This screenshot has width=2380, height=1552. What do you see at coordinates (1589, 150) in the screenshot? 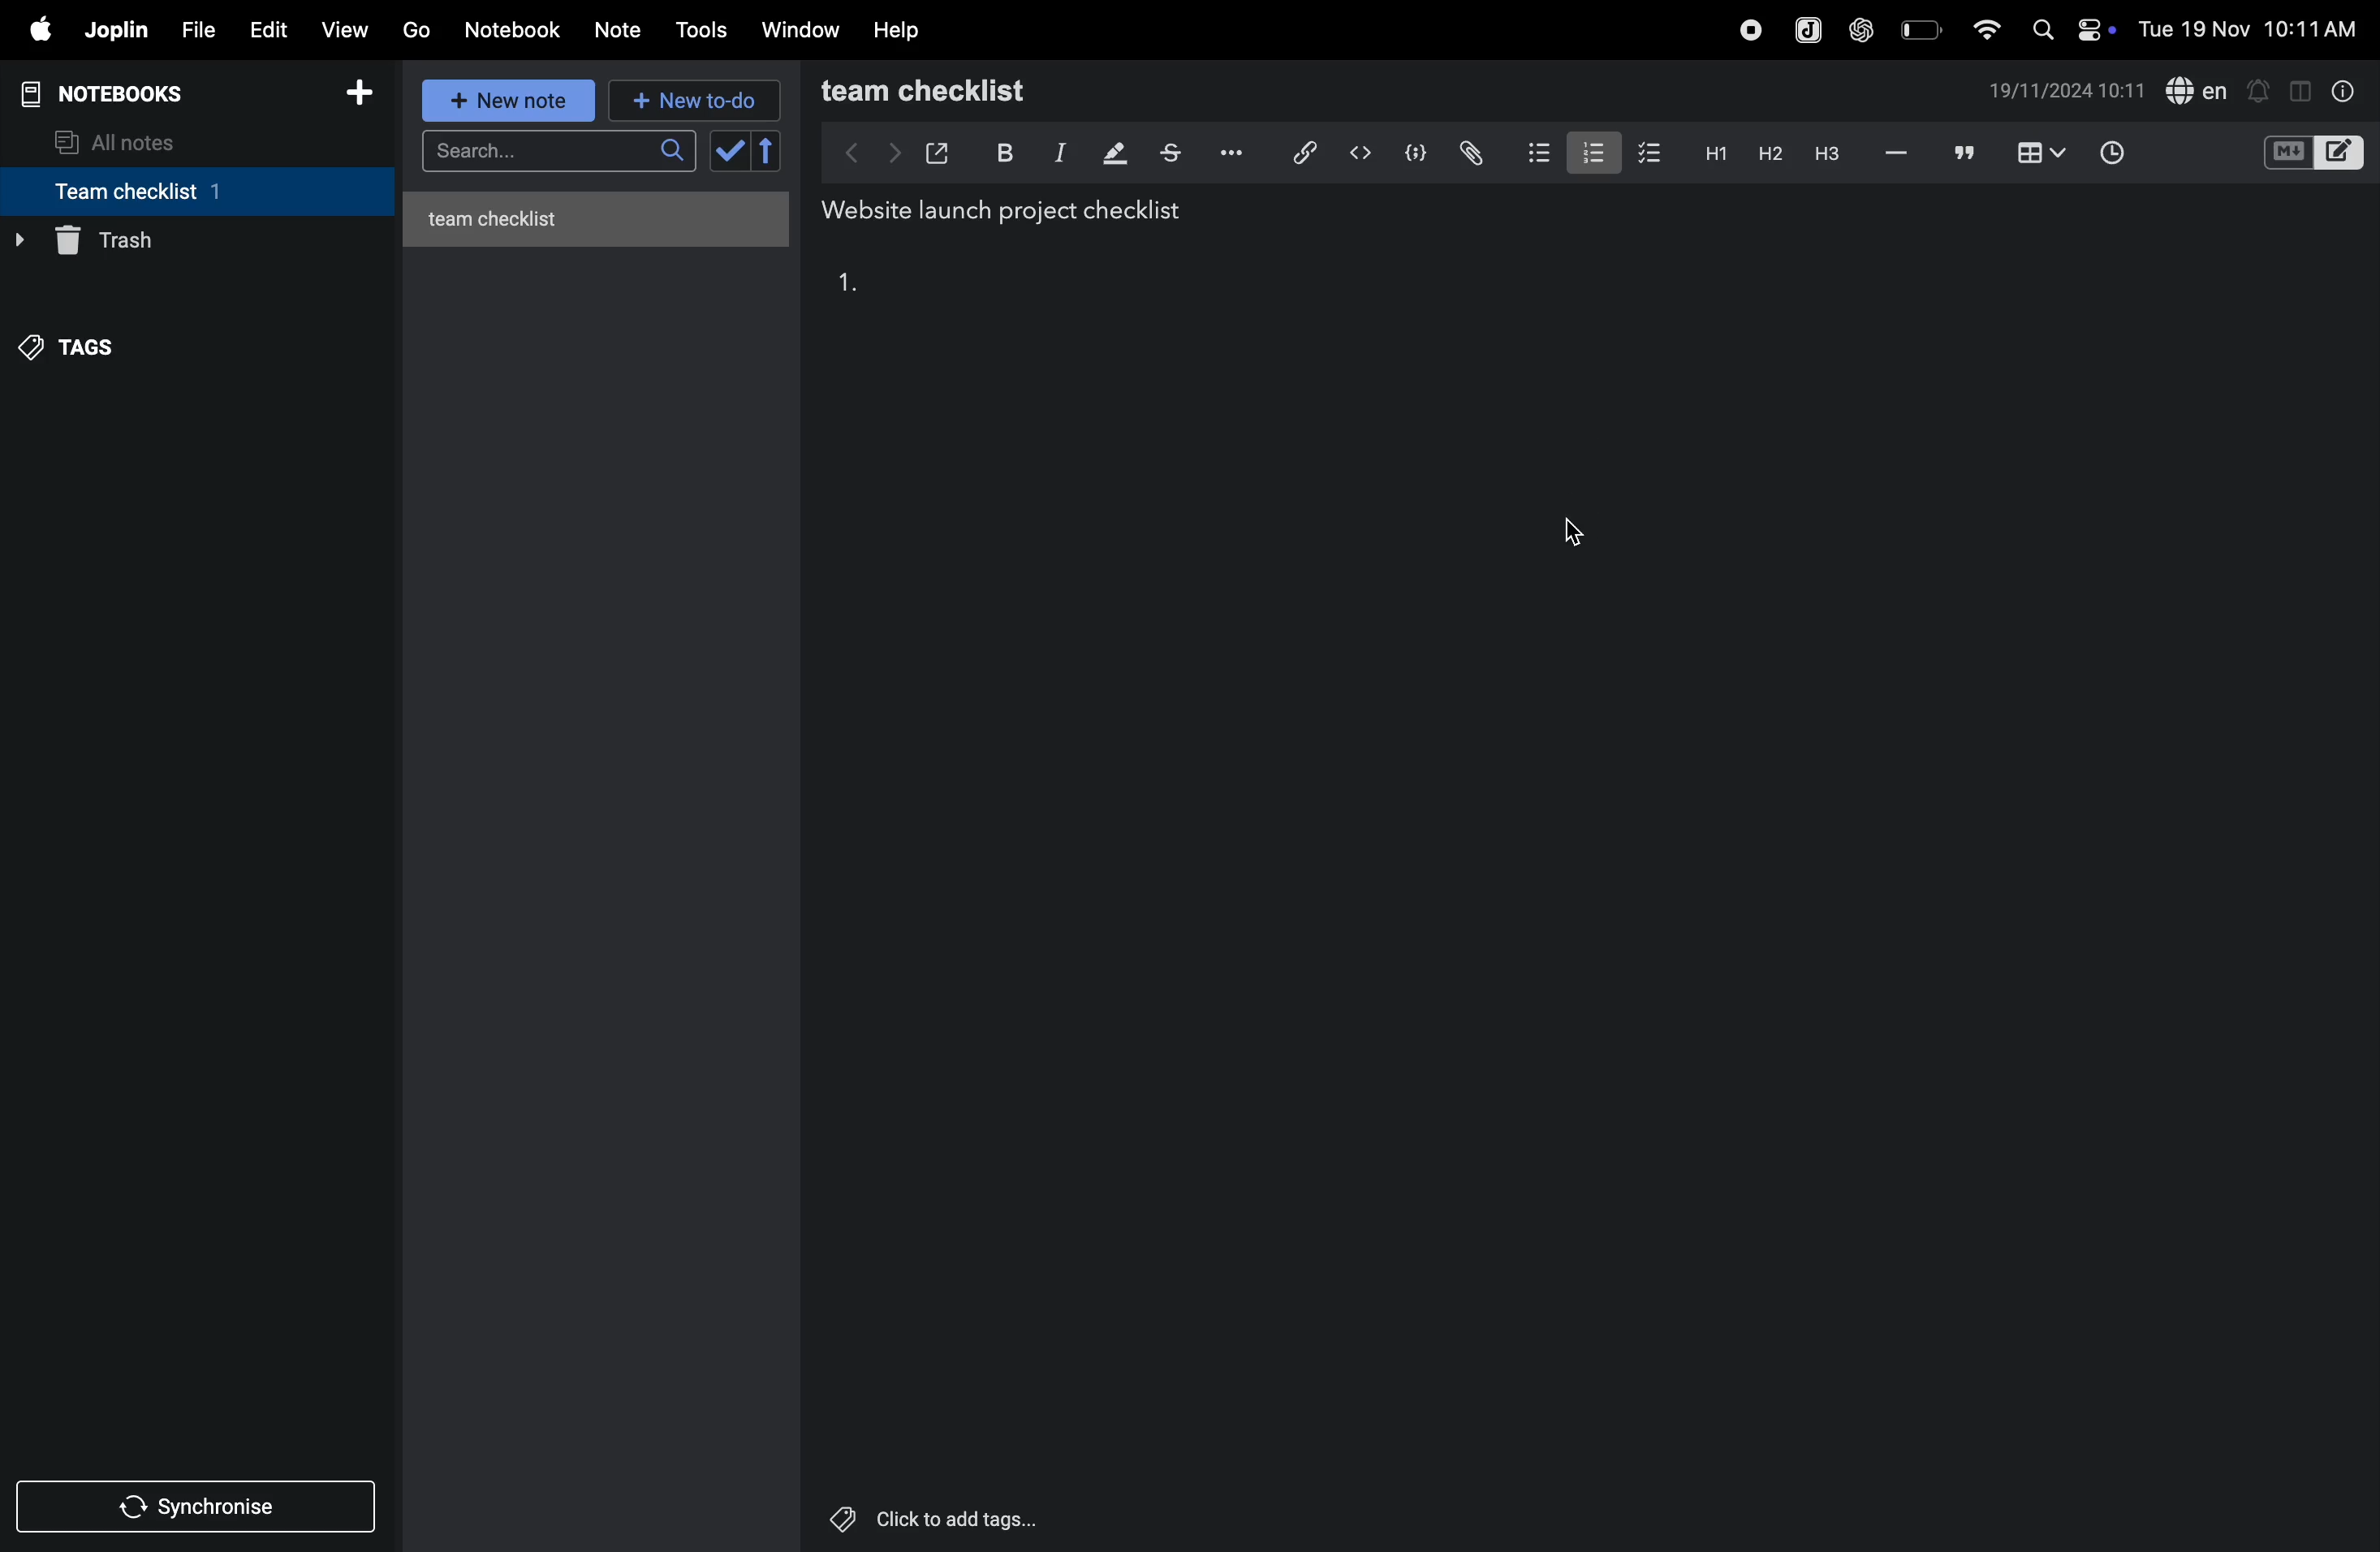
I see `numbered list` at bounding box center [1589, 150].